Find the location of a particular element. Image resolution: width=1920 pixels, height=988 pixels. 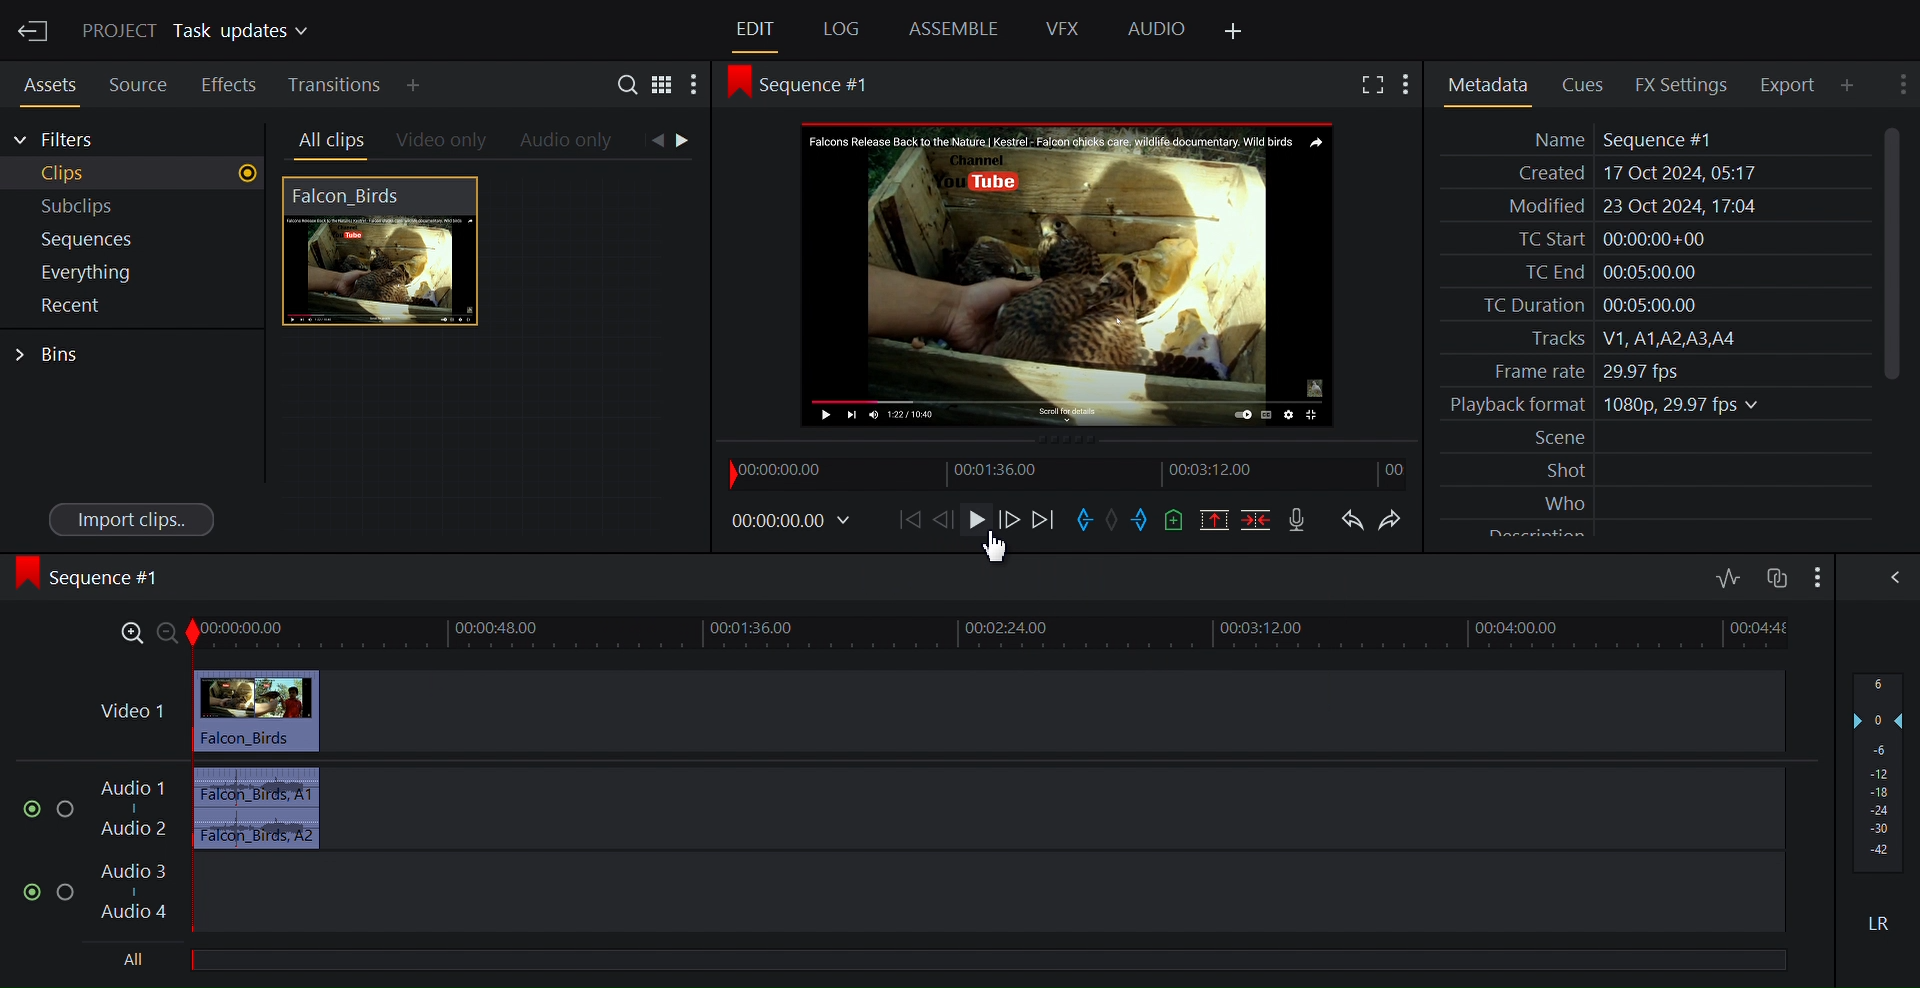

Timeline is located at coordinates (1072, 474).